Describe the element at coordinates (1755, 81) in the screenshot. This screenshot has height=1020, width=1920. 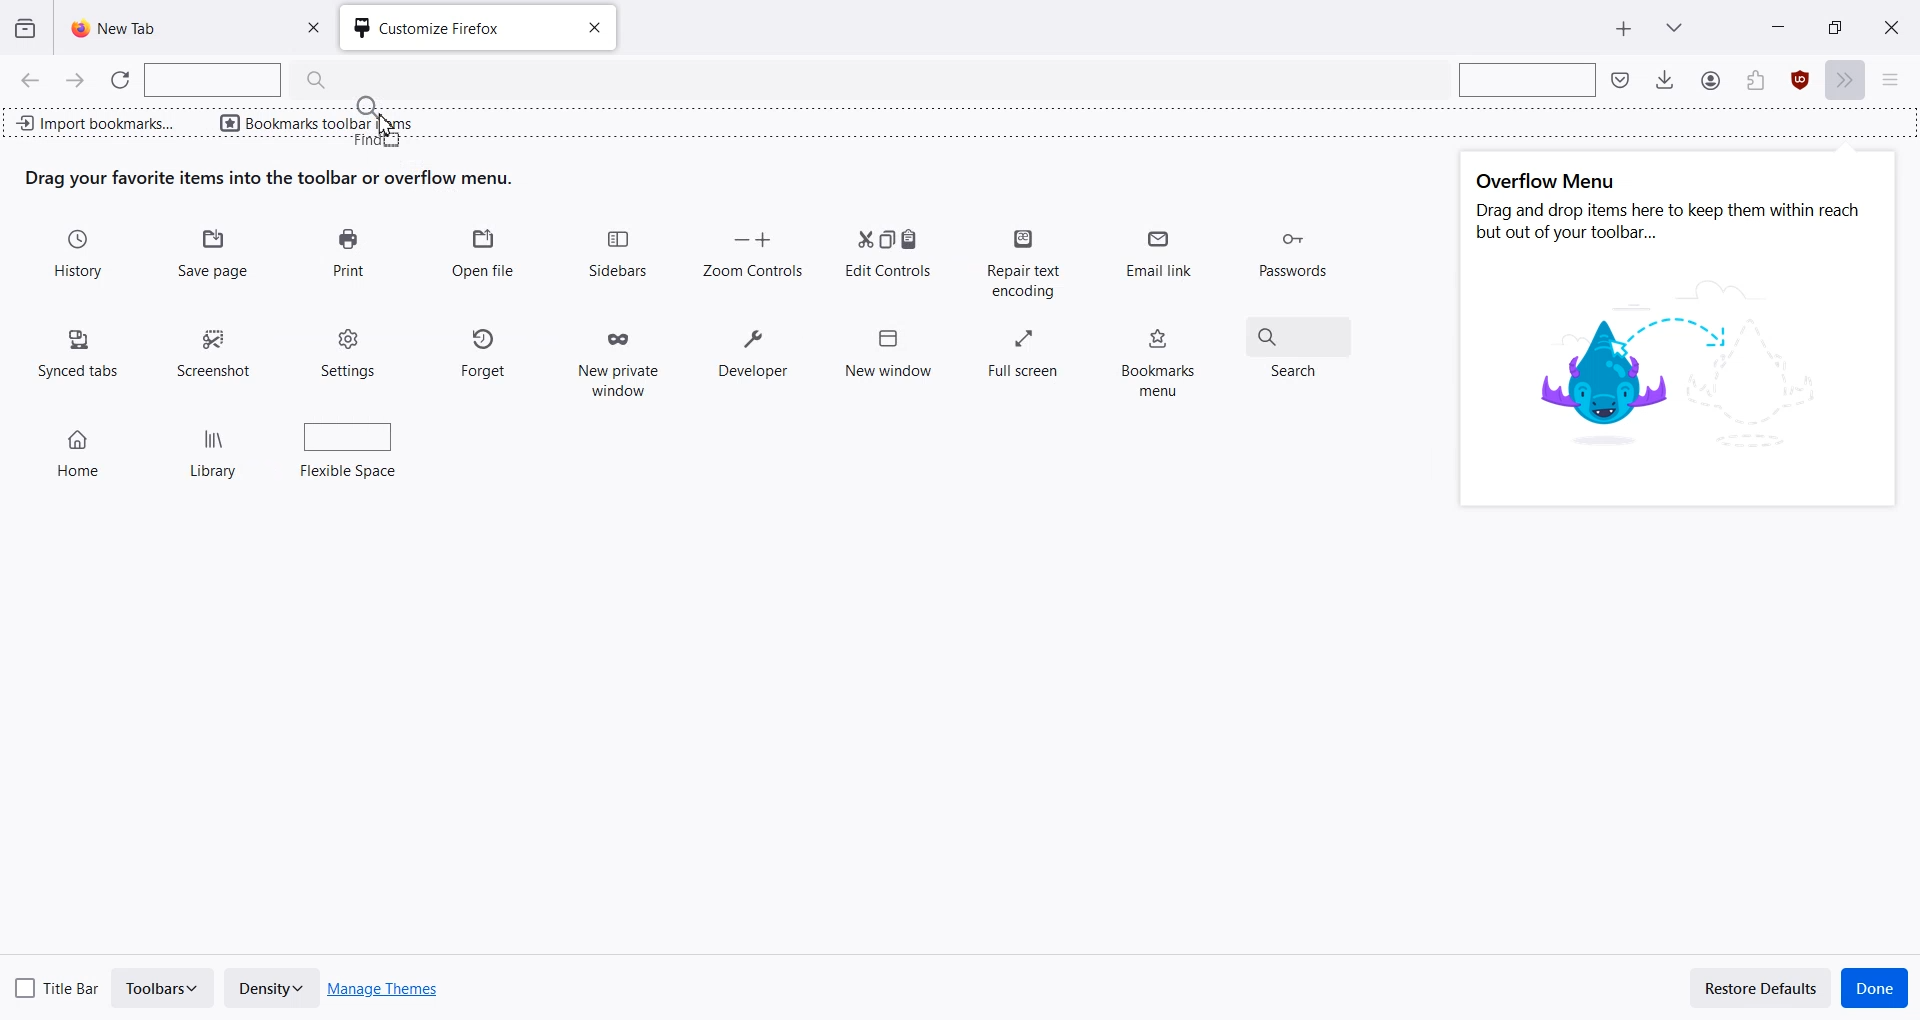
I see `Account` at that location.